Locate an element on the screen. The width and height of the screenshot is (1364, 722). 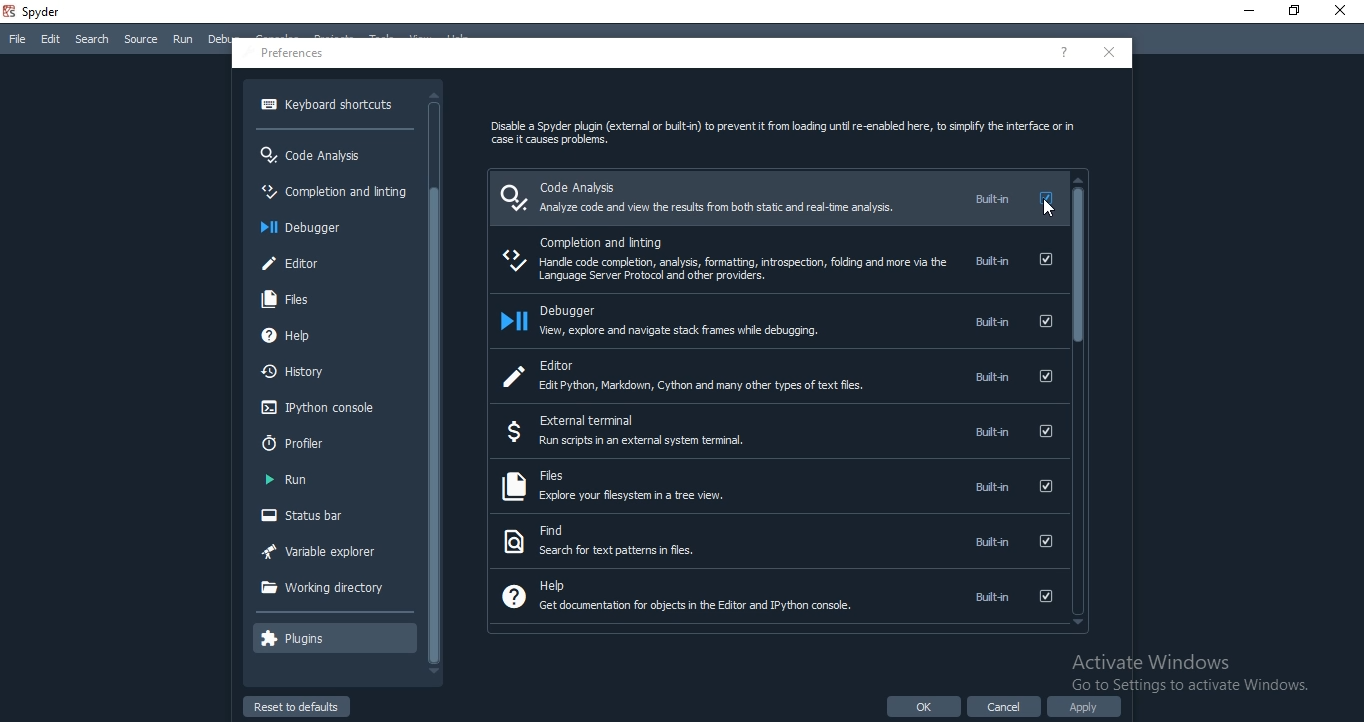
history is located at coordinates (330, 373).